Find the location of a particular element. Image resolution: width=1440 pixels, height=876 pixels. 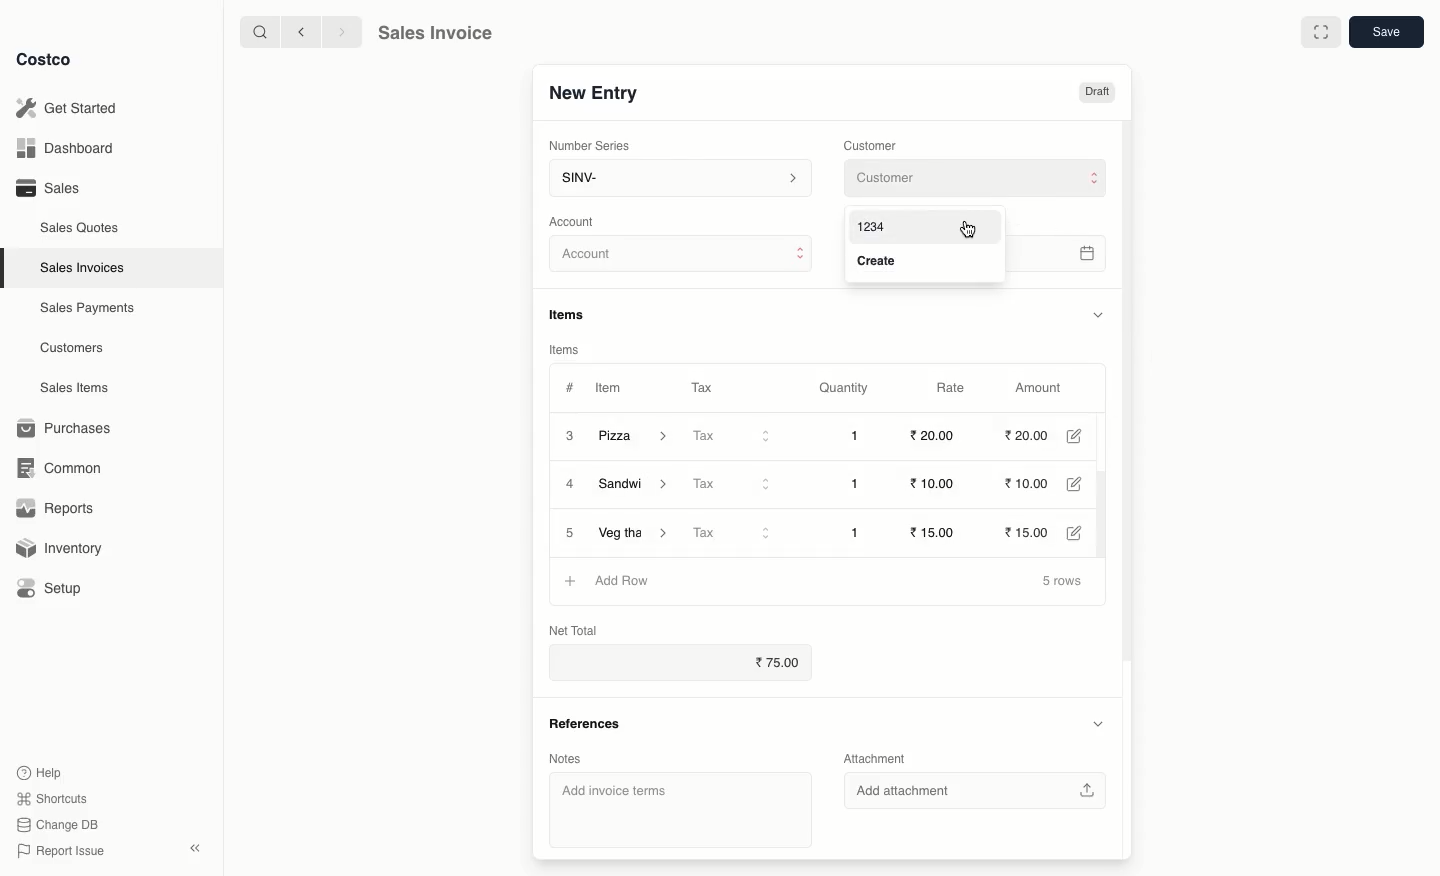

Edit is located at coordinates (1086, 485).